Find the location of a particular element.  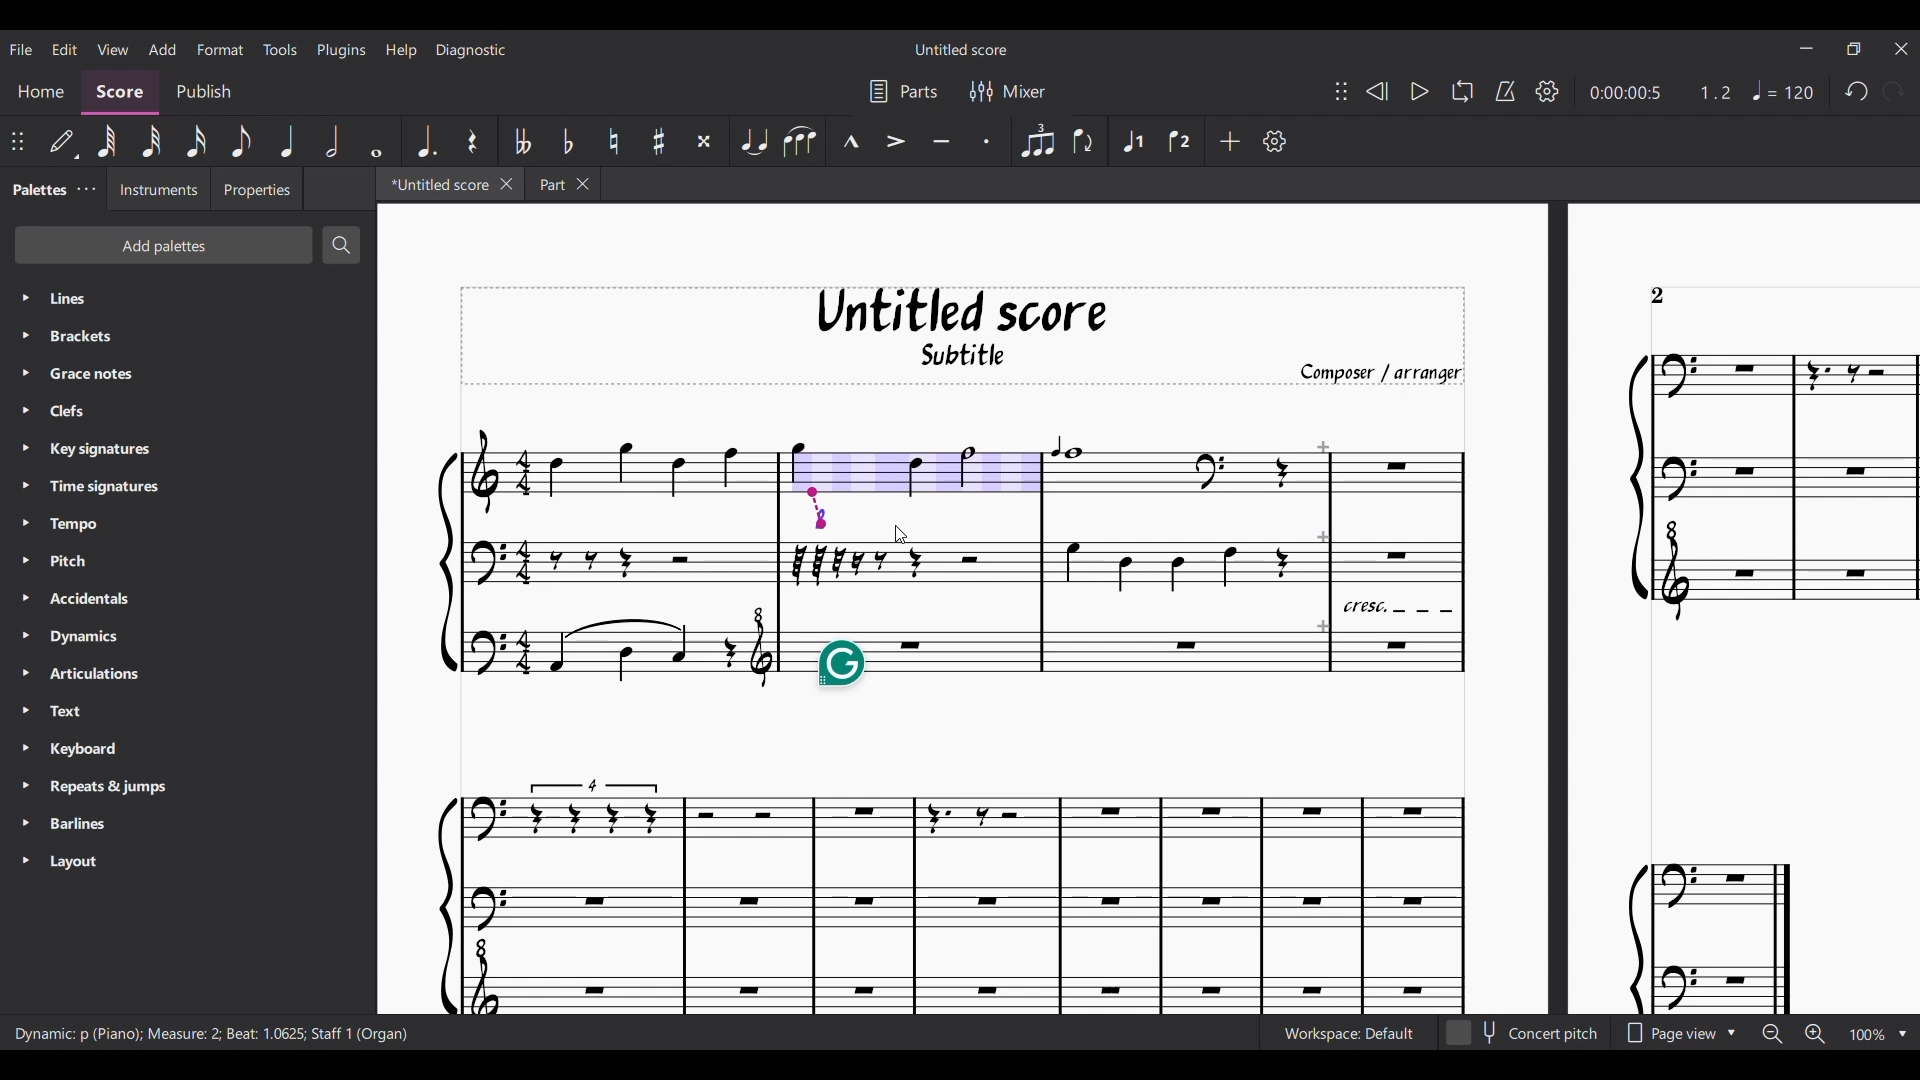

Close current tab is located at coordinates (506, 184).